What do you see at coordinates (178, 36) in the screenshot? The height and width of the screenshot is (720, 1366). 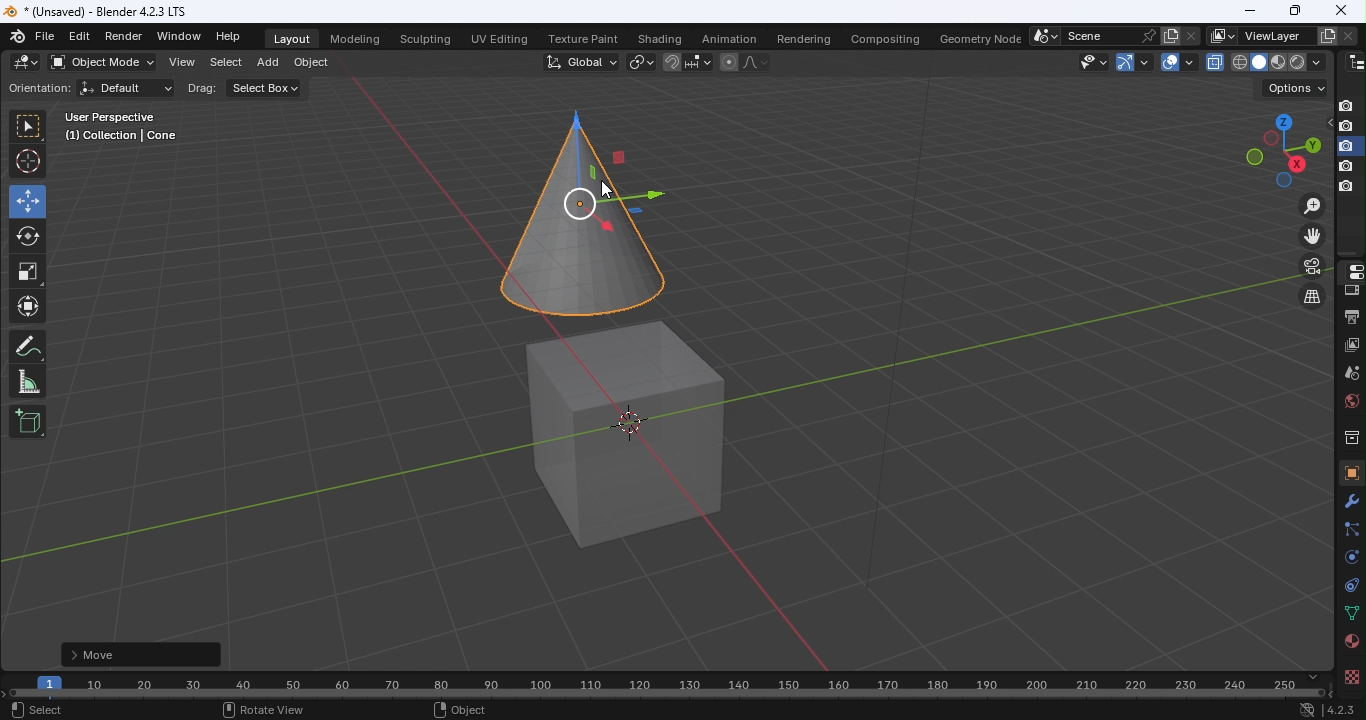 I see `Window` at bounding box center [178, 36].